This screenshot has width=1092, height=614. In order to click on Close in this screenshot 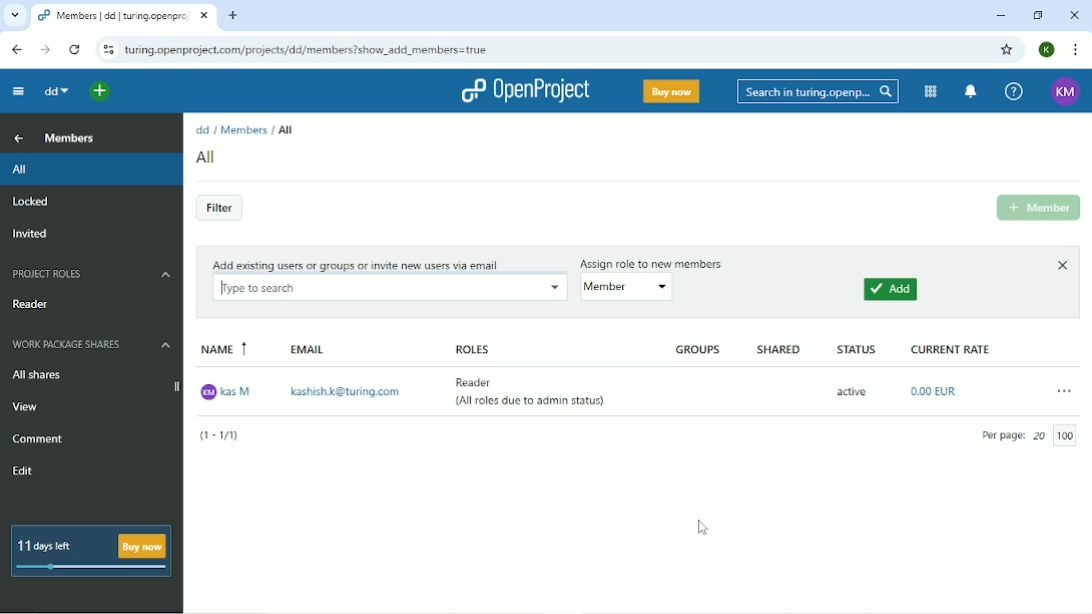, I will do `click(1061, 265)`.